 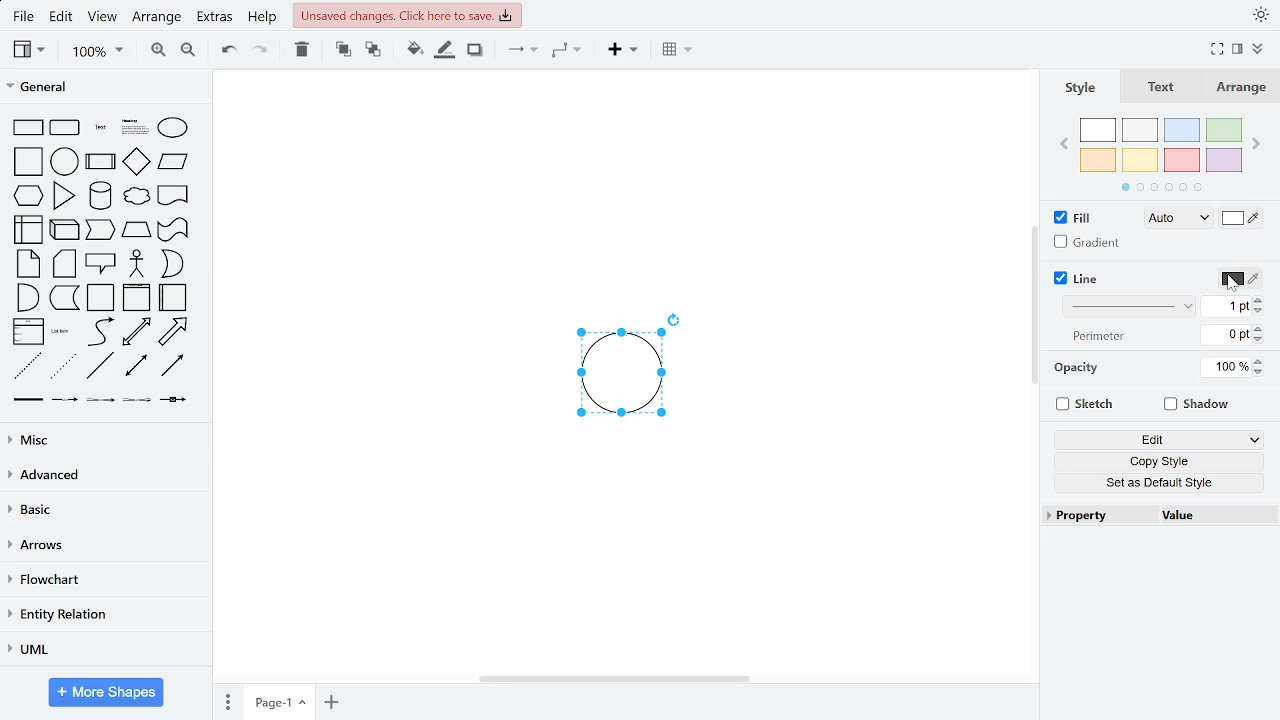 I want to click on view, so click(x=29, y=50).